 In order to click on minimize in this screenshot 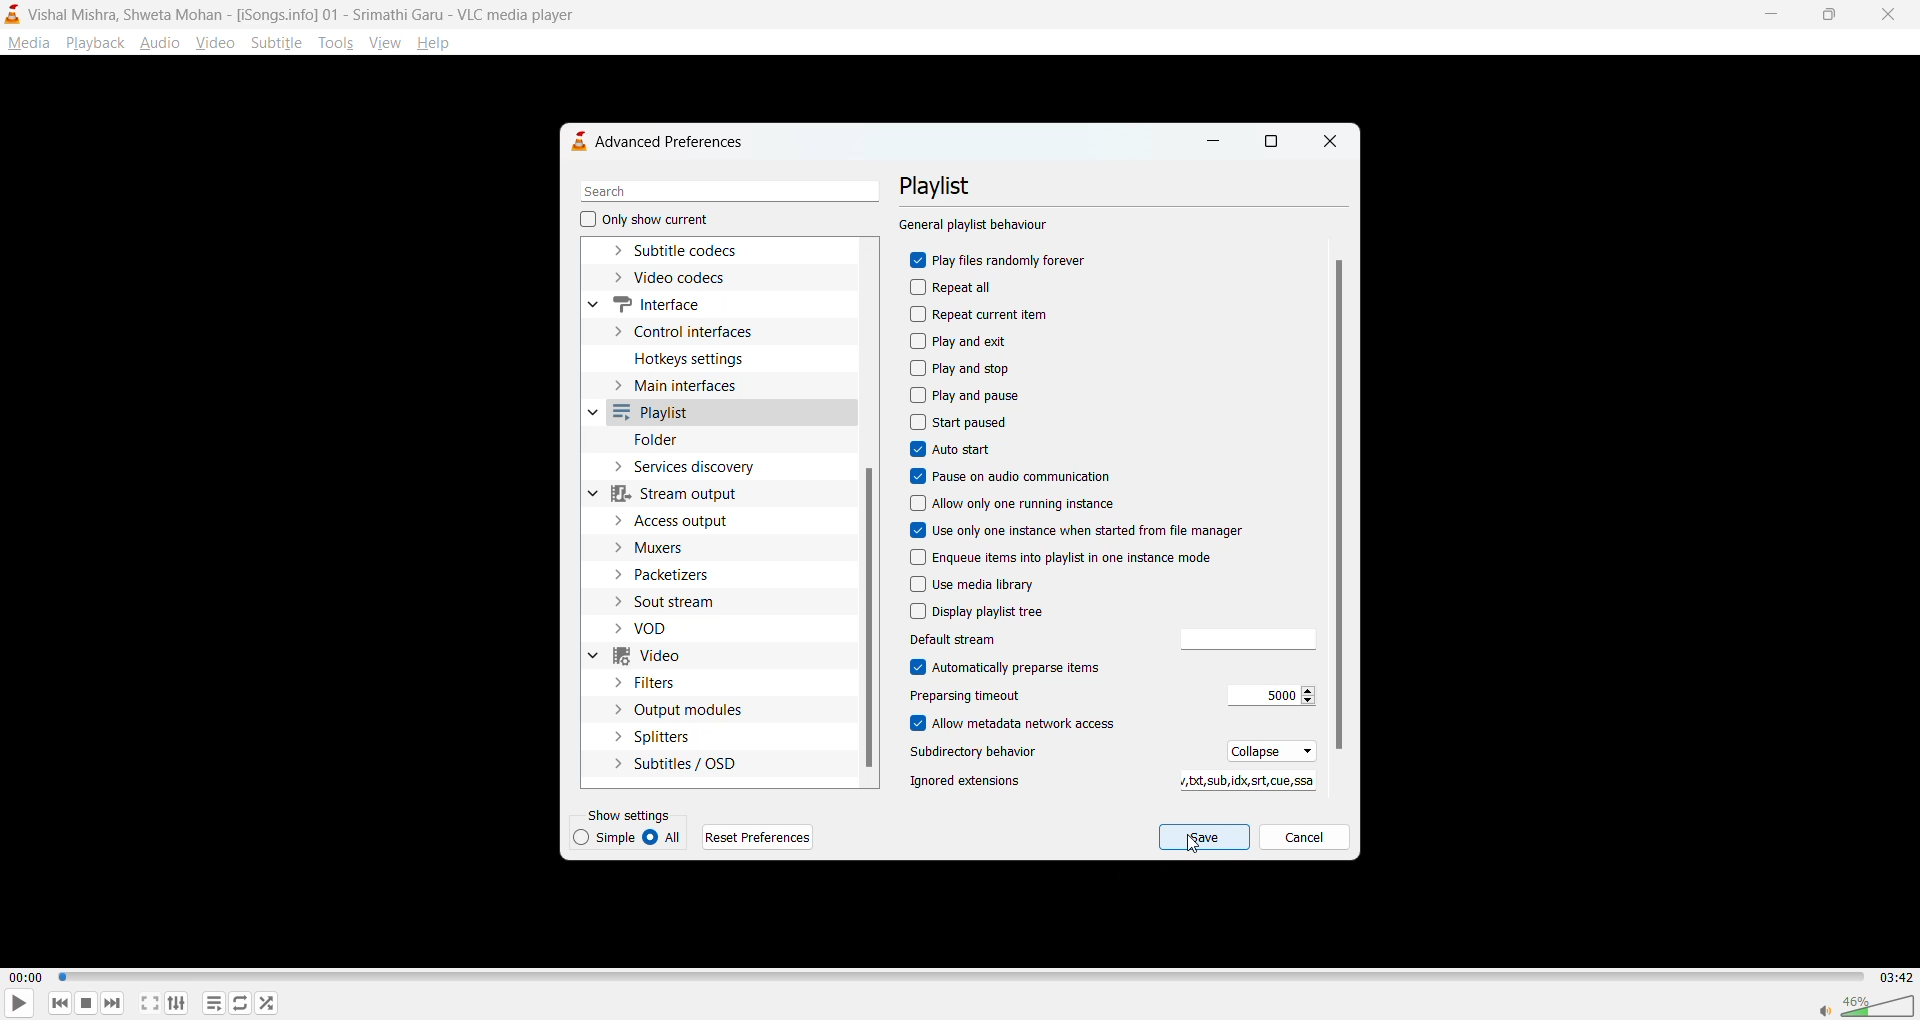, I will do `click(1768, 12)`.